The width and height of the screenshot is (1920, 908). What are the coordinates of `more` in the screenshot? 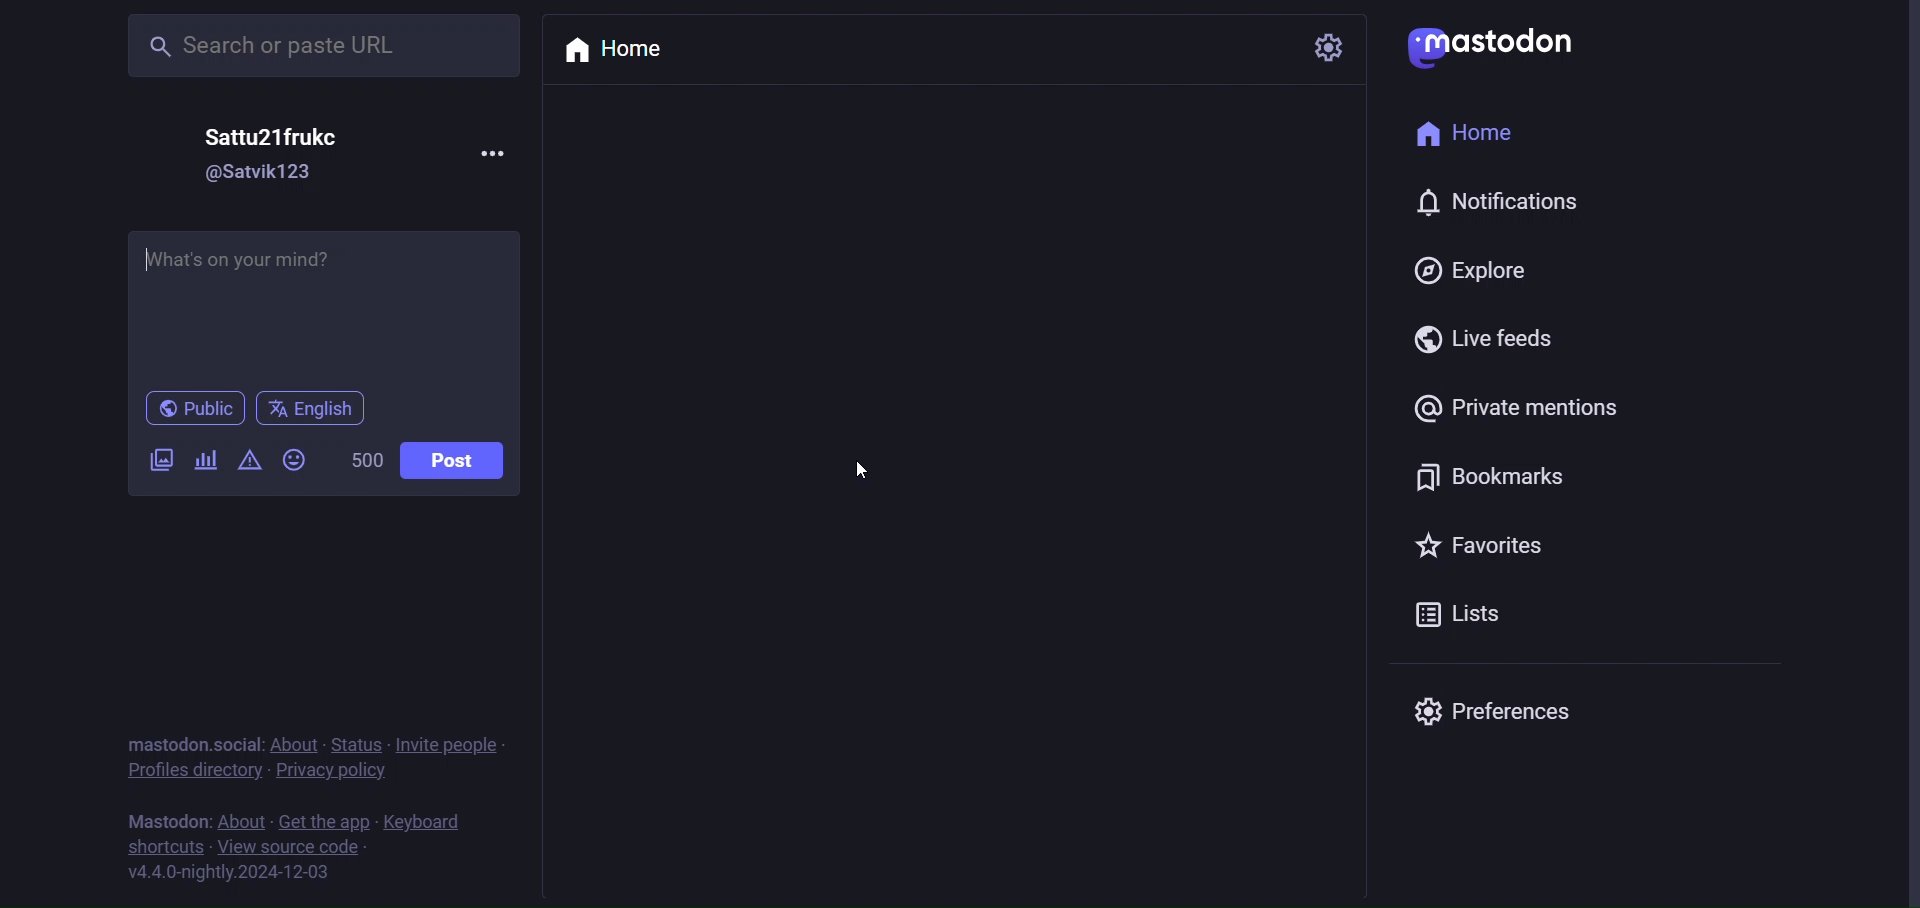 It's located at (490, 153).